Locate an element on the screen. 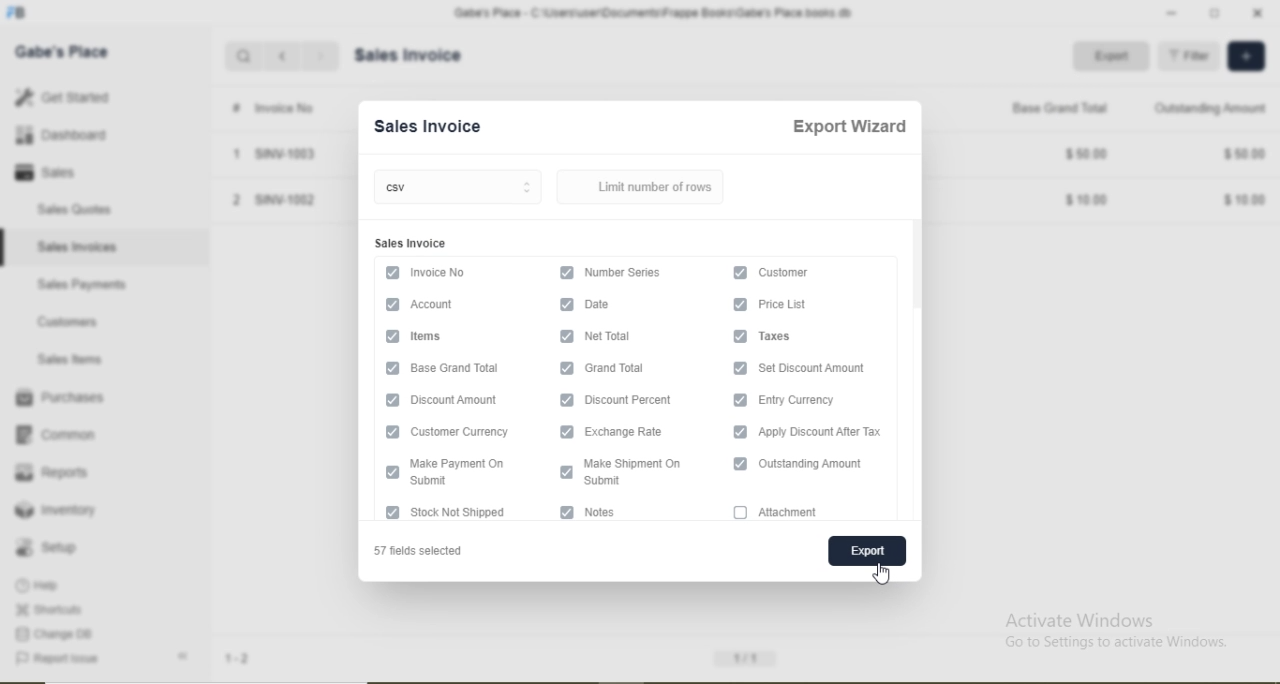  1 SINV-1003 is located at coordinates (271, 155).